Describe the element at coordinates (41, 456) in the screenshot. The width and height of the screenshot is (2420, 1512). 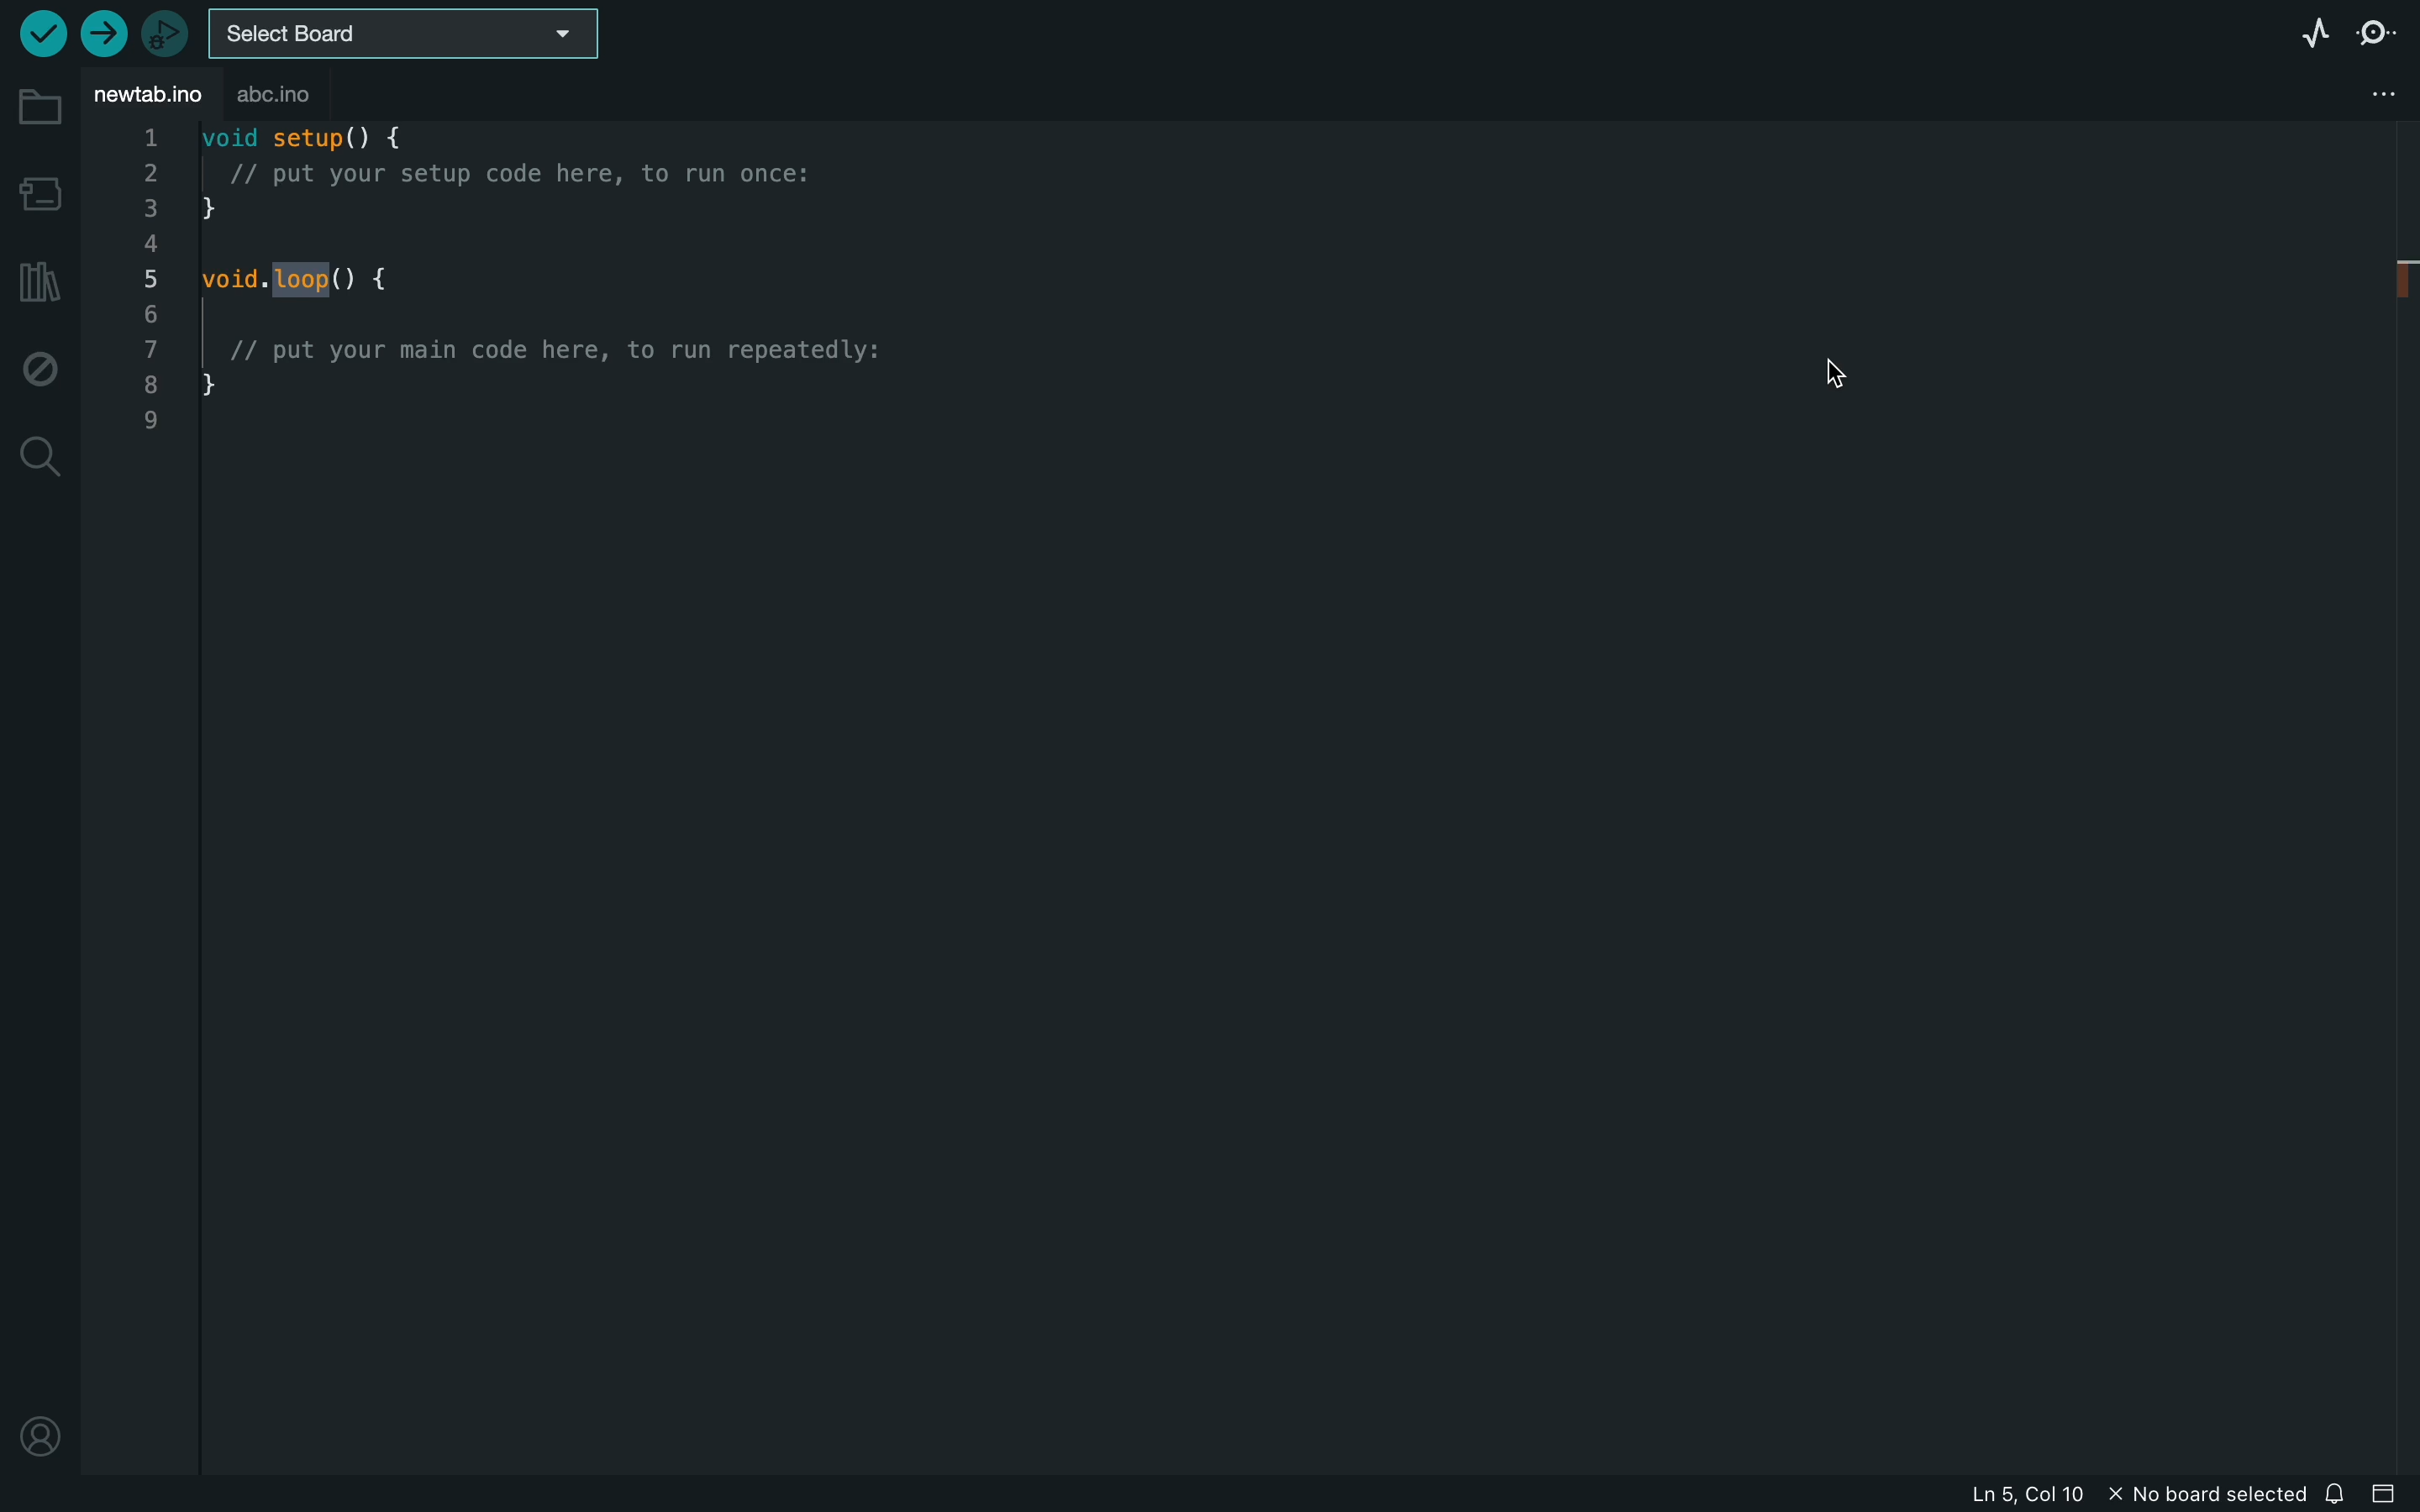
I see `search` at that location.